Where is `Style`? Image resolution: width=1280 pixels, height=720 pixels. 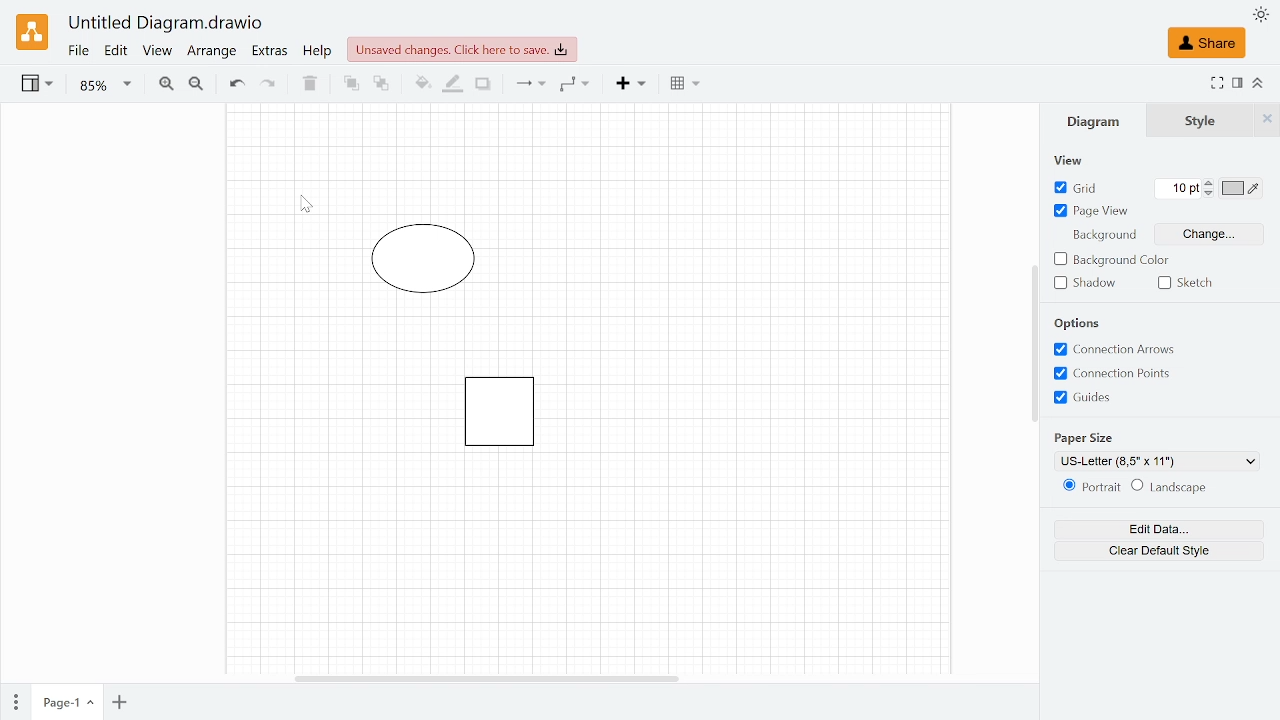
Style is located at coordinates (1267, 120).